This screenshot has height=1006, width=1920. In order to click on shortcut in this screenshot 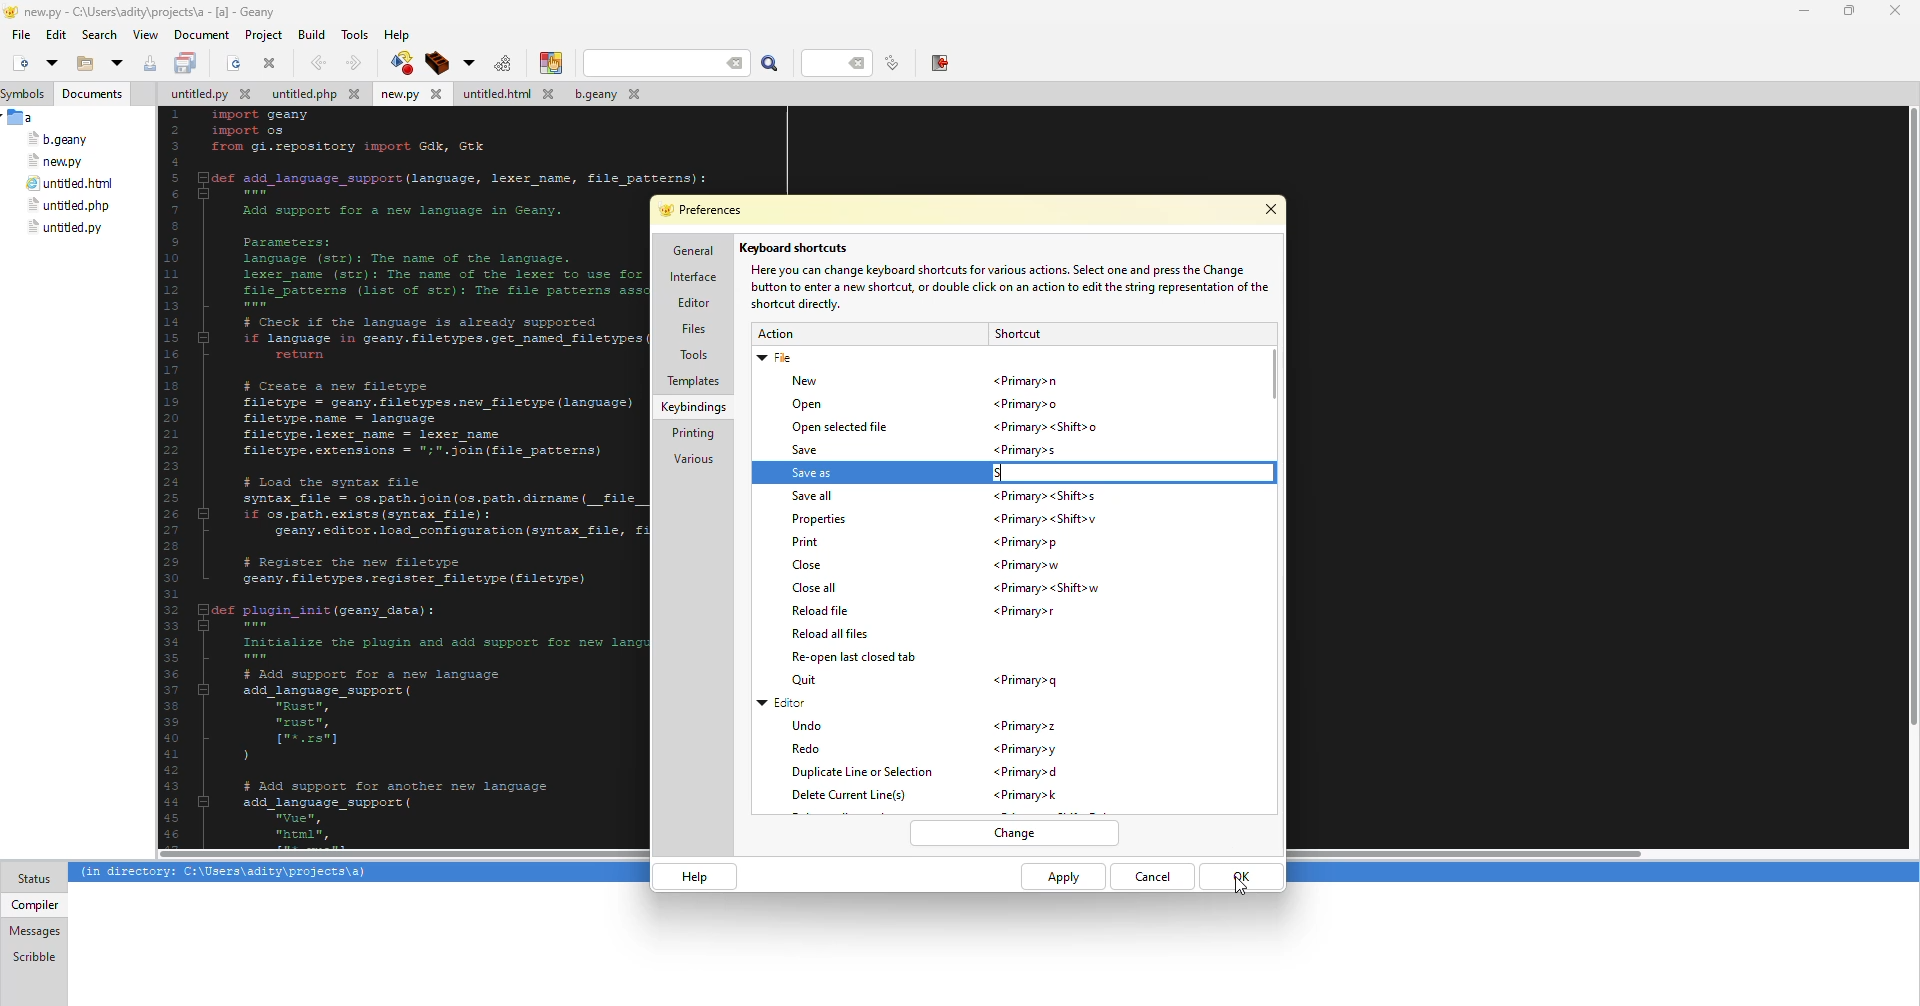, I will do `click(1043, 496)`.